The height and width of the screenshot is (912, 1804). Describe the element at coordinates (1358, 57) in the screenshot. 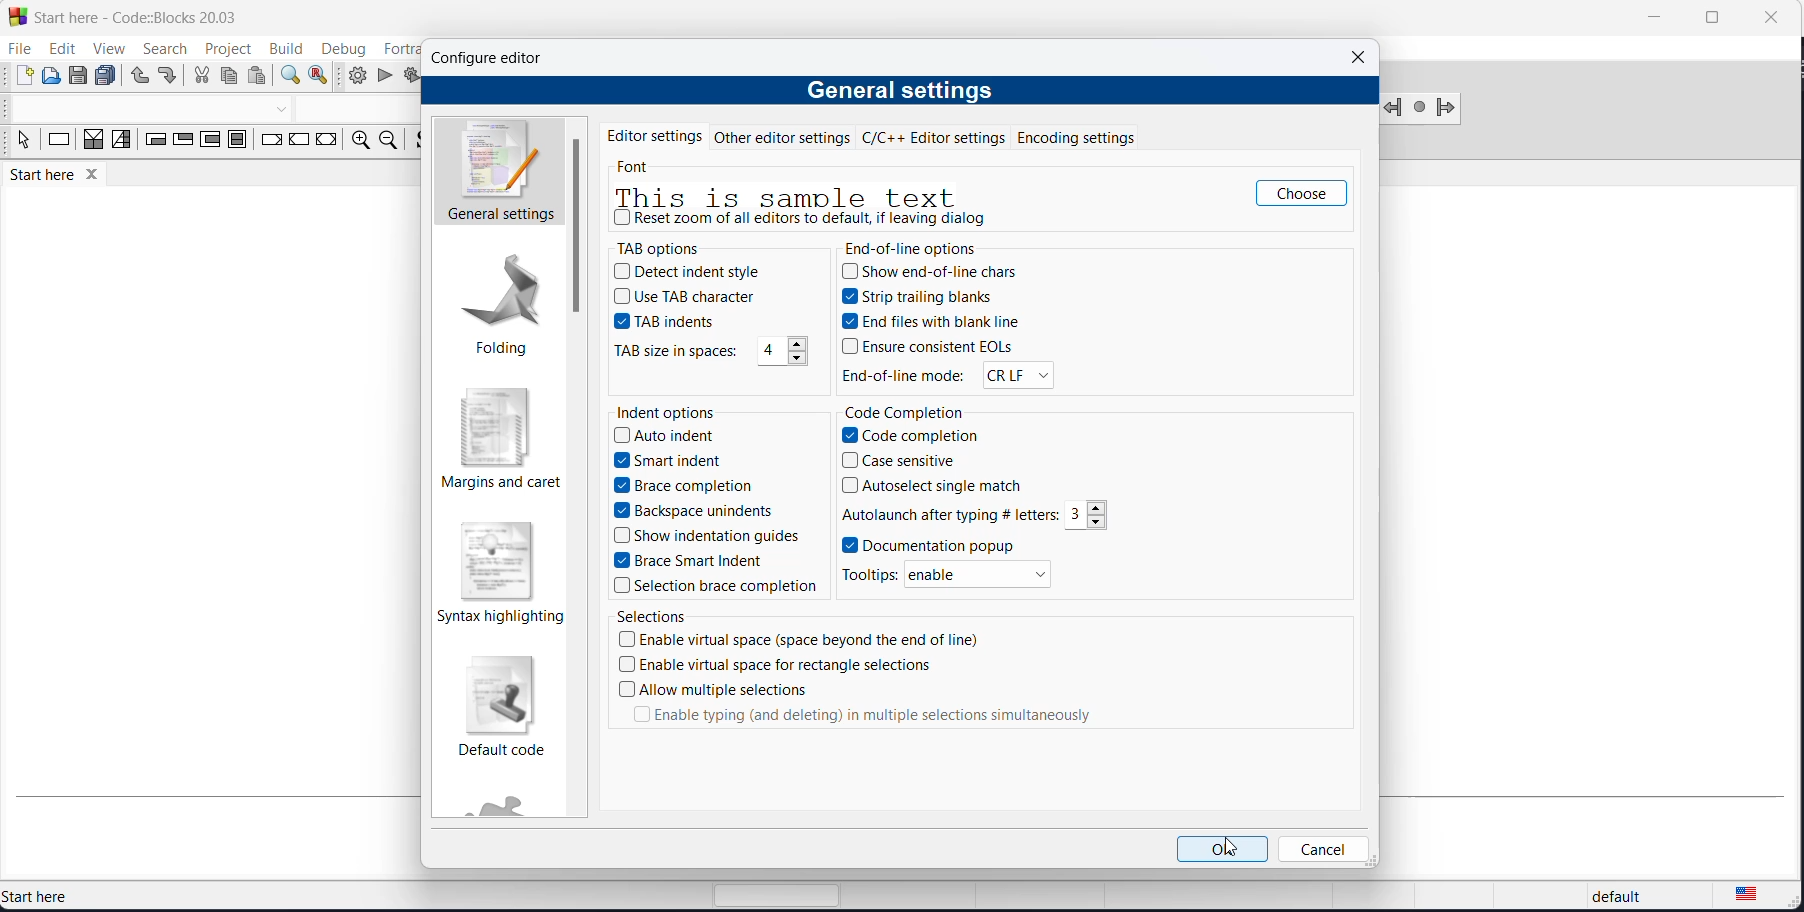

I see `close` at that location.